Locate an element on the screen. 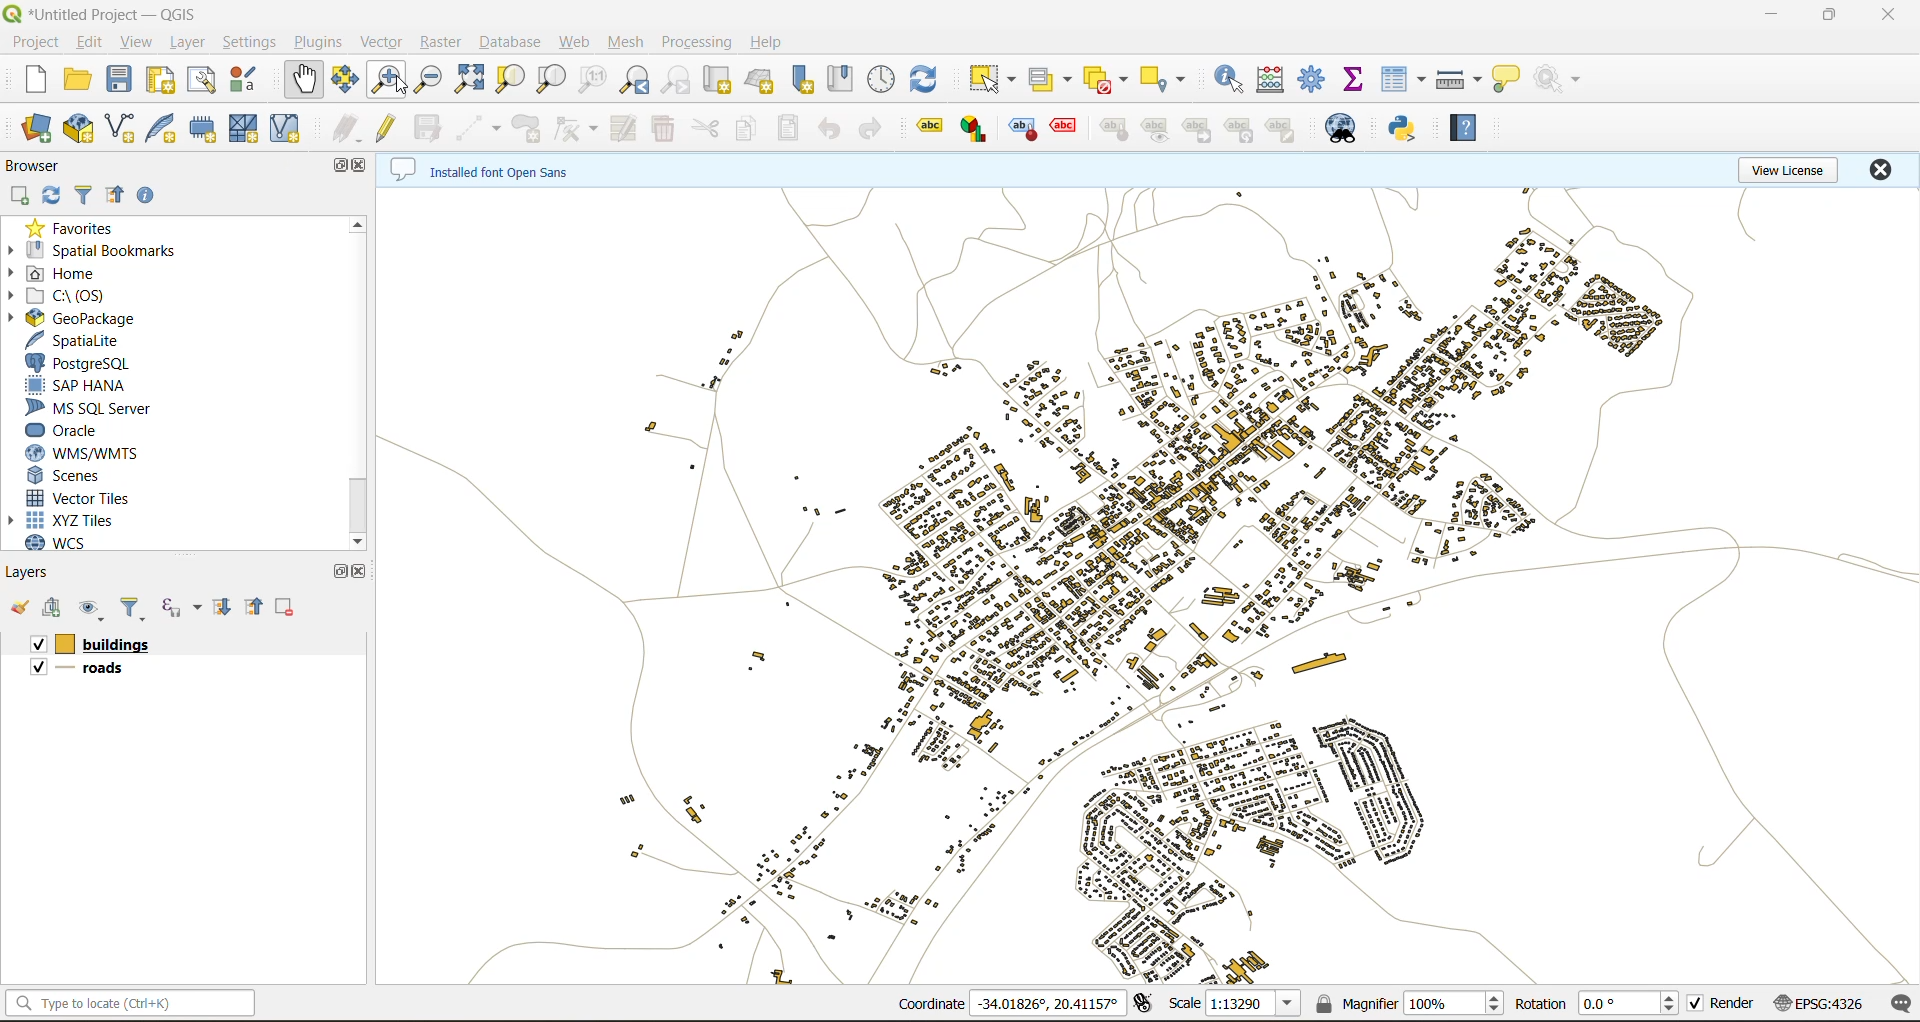 This screenshot has width=1920, height=1022. refresh is located at coordinates (52, 196).